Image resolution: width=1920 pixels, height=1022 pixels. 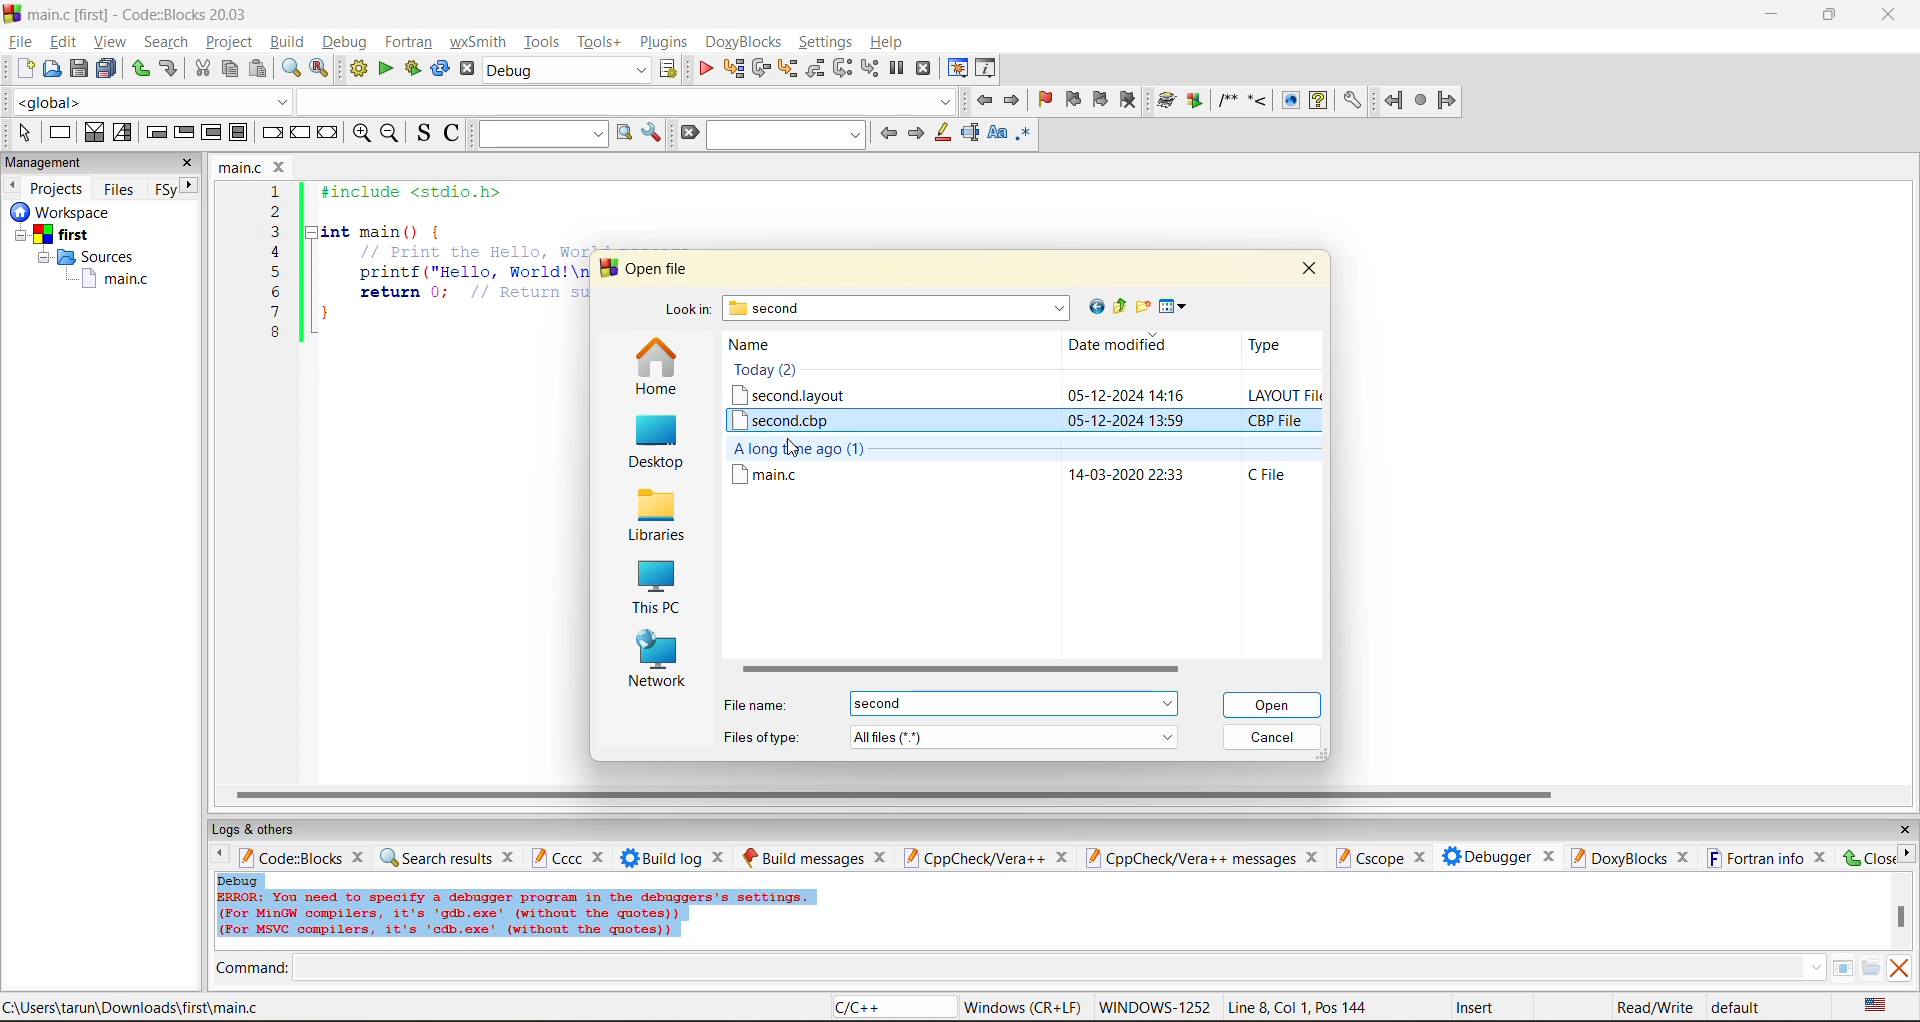 What do you see at coordinates (55, 235) in the screenshot?
I see `first project` at bounding box center [55, 235].